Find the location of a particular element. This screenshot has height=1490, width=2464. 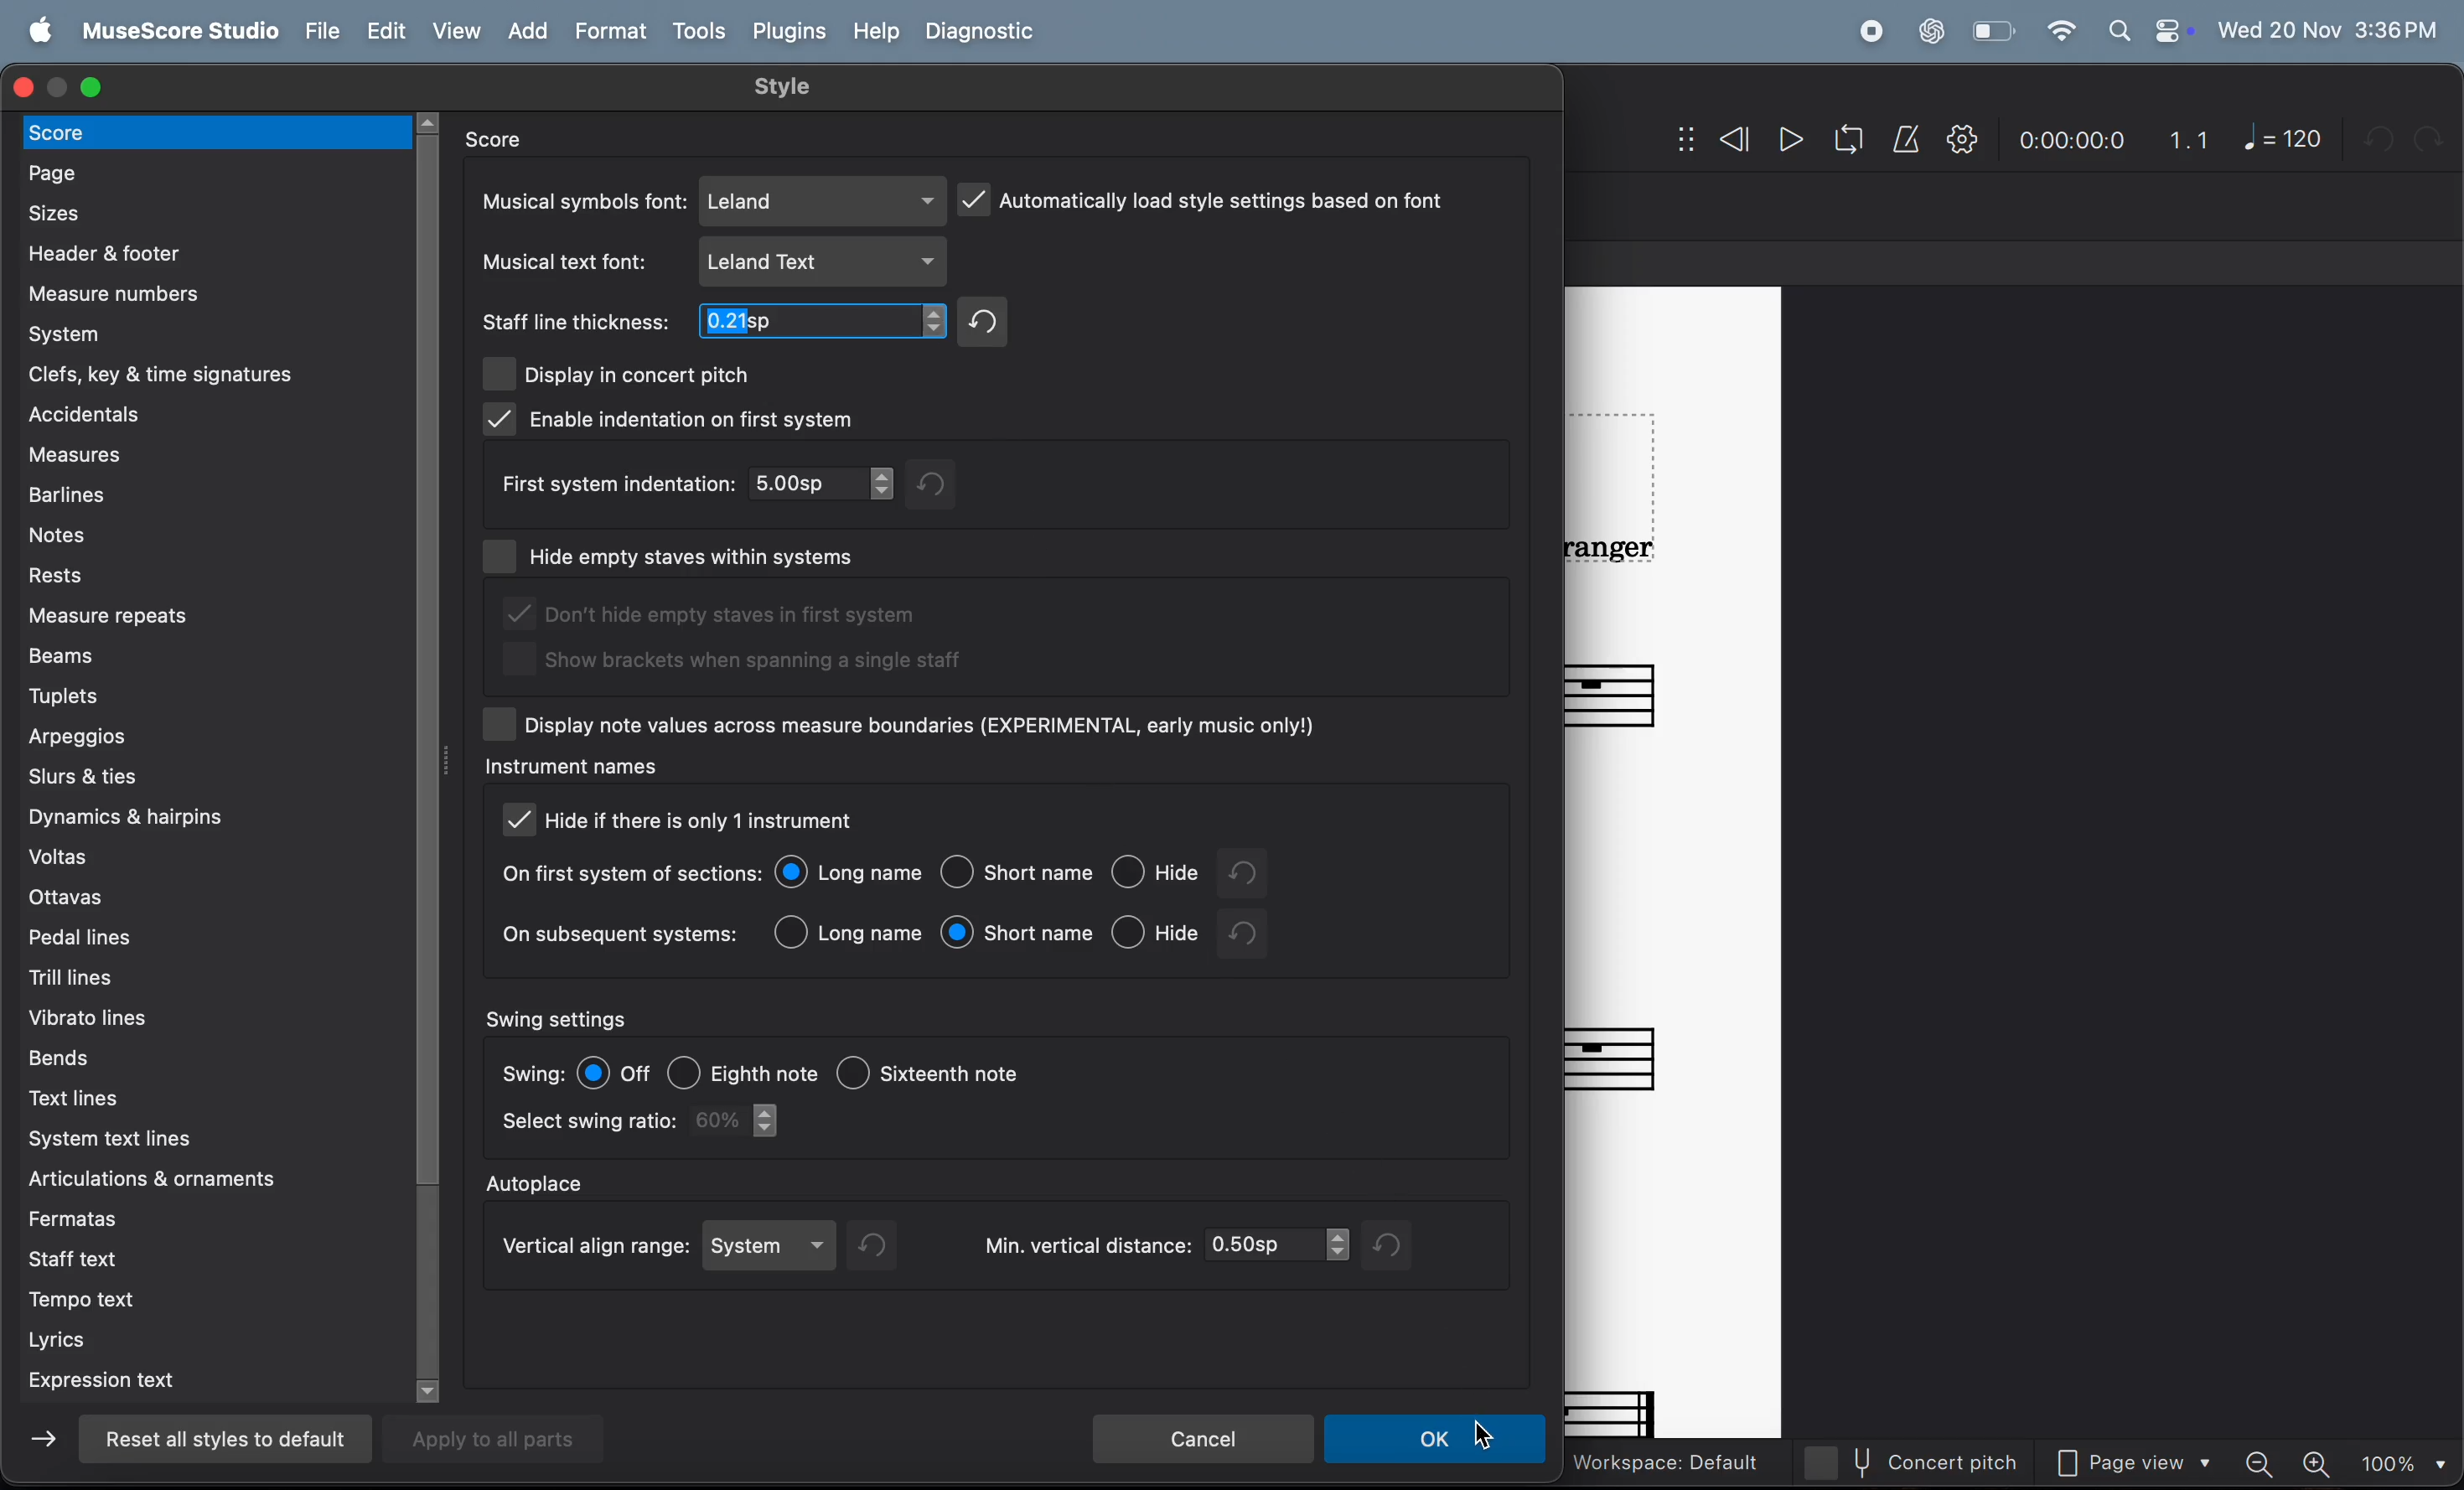

battery is located at coordinates (1990, 32).